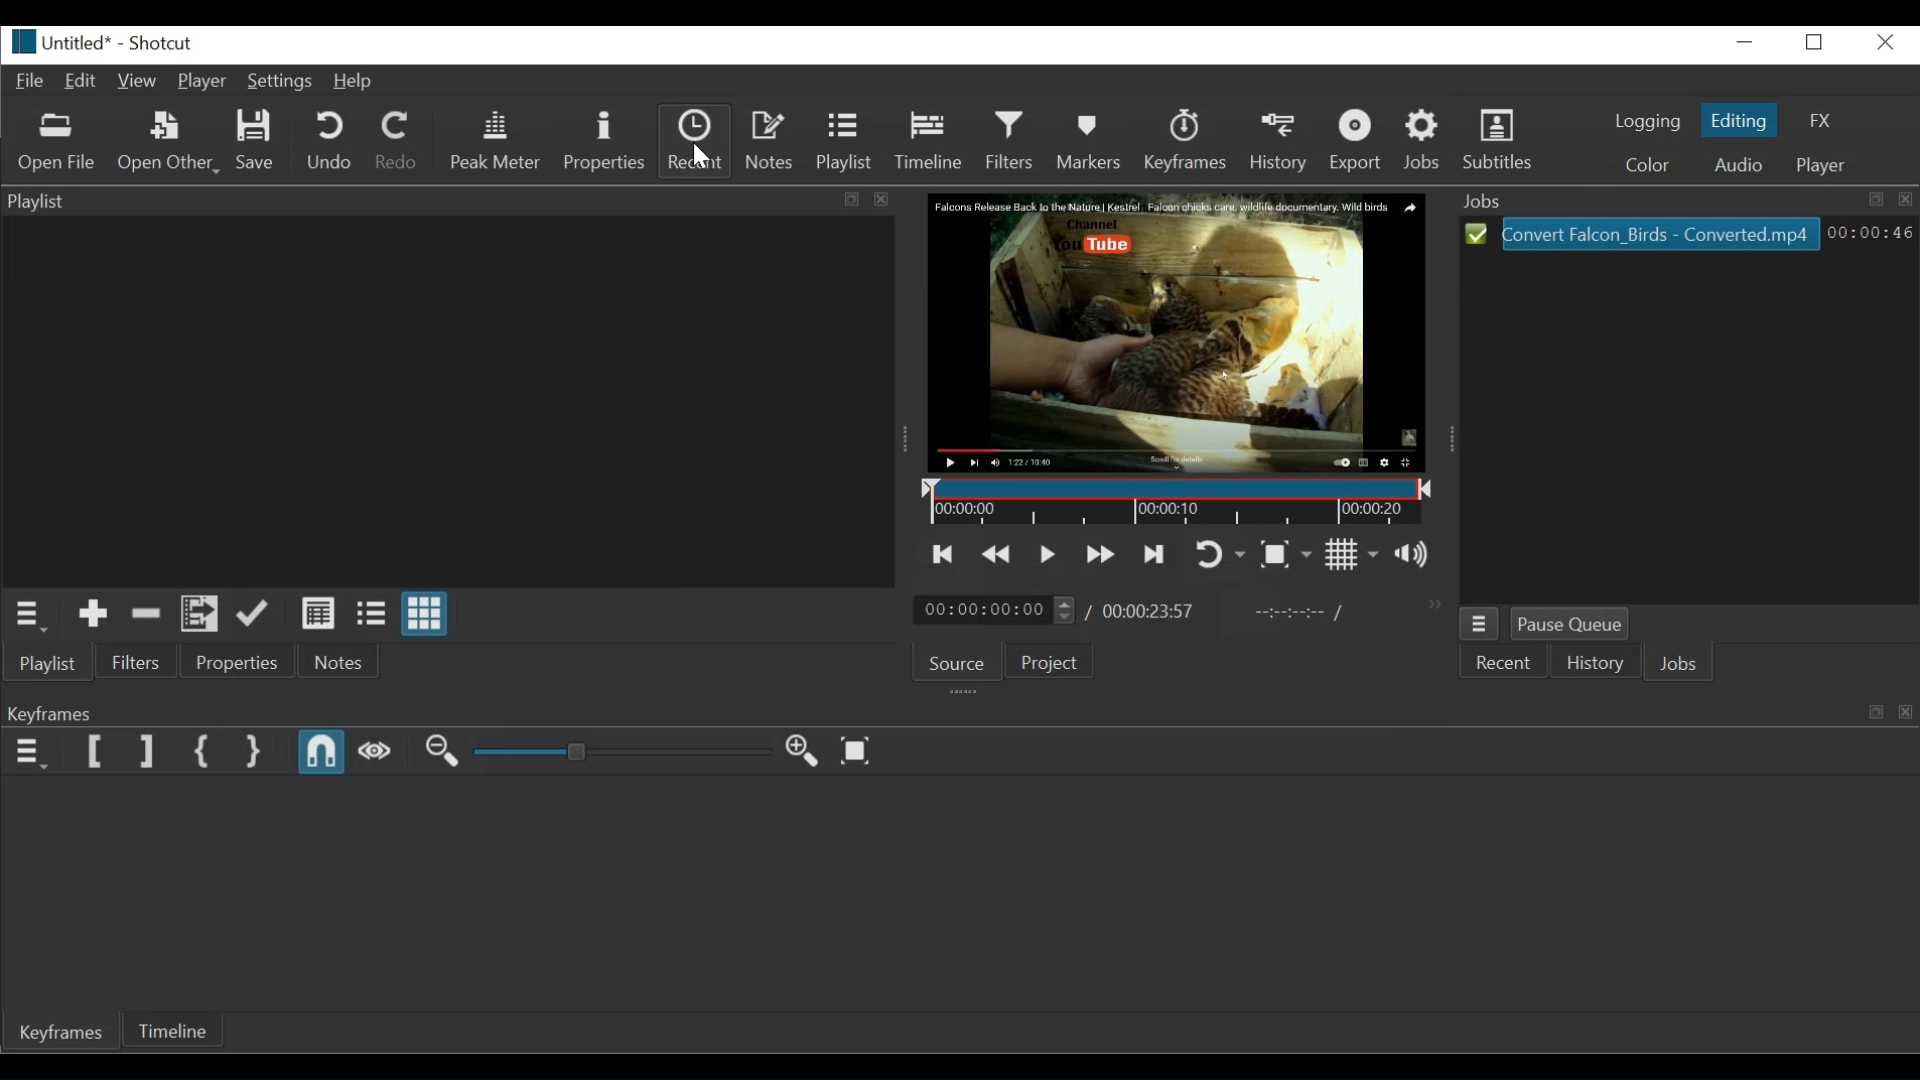 The height and width of the screenshot is (1080, 1920). What do you see at coordinates (29, 753) in the screenshot?
I see `Keyframe menu` at bounding box center [29, 753].